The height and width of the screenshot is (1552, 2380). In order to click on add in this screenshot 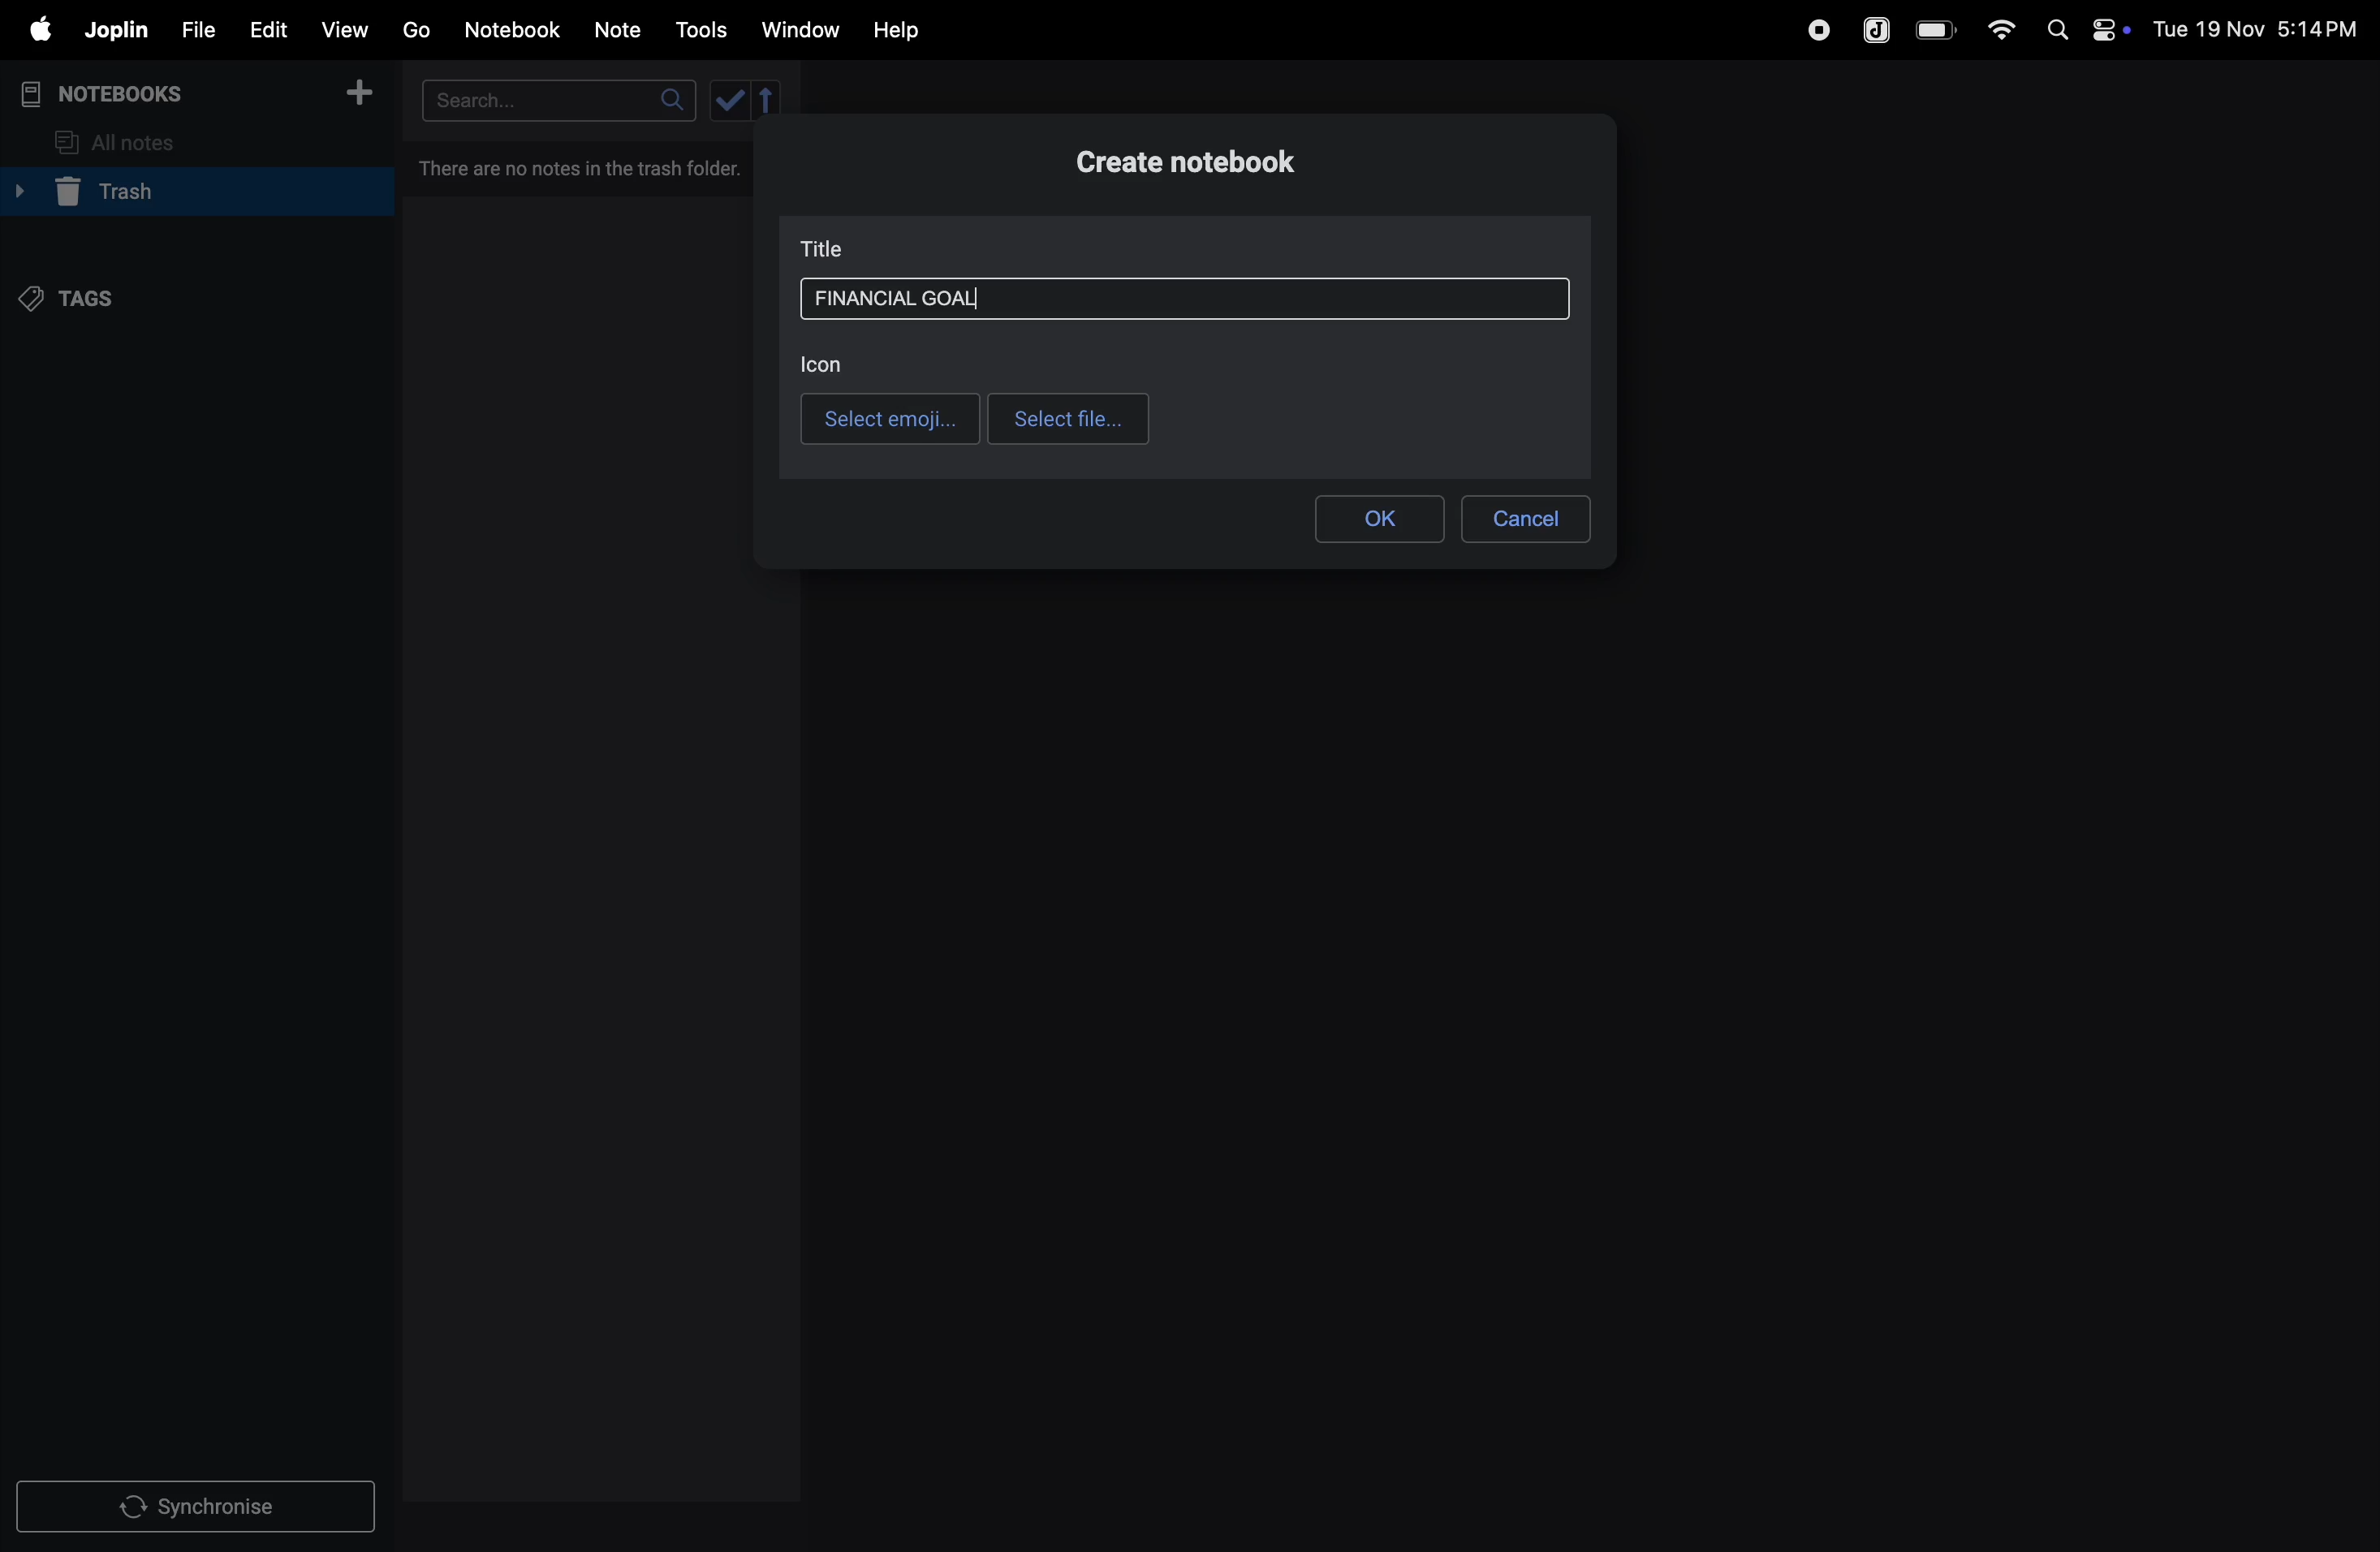, I will do `click(359, 96)`.